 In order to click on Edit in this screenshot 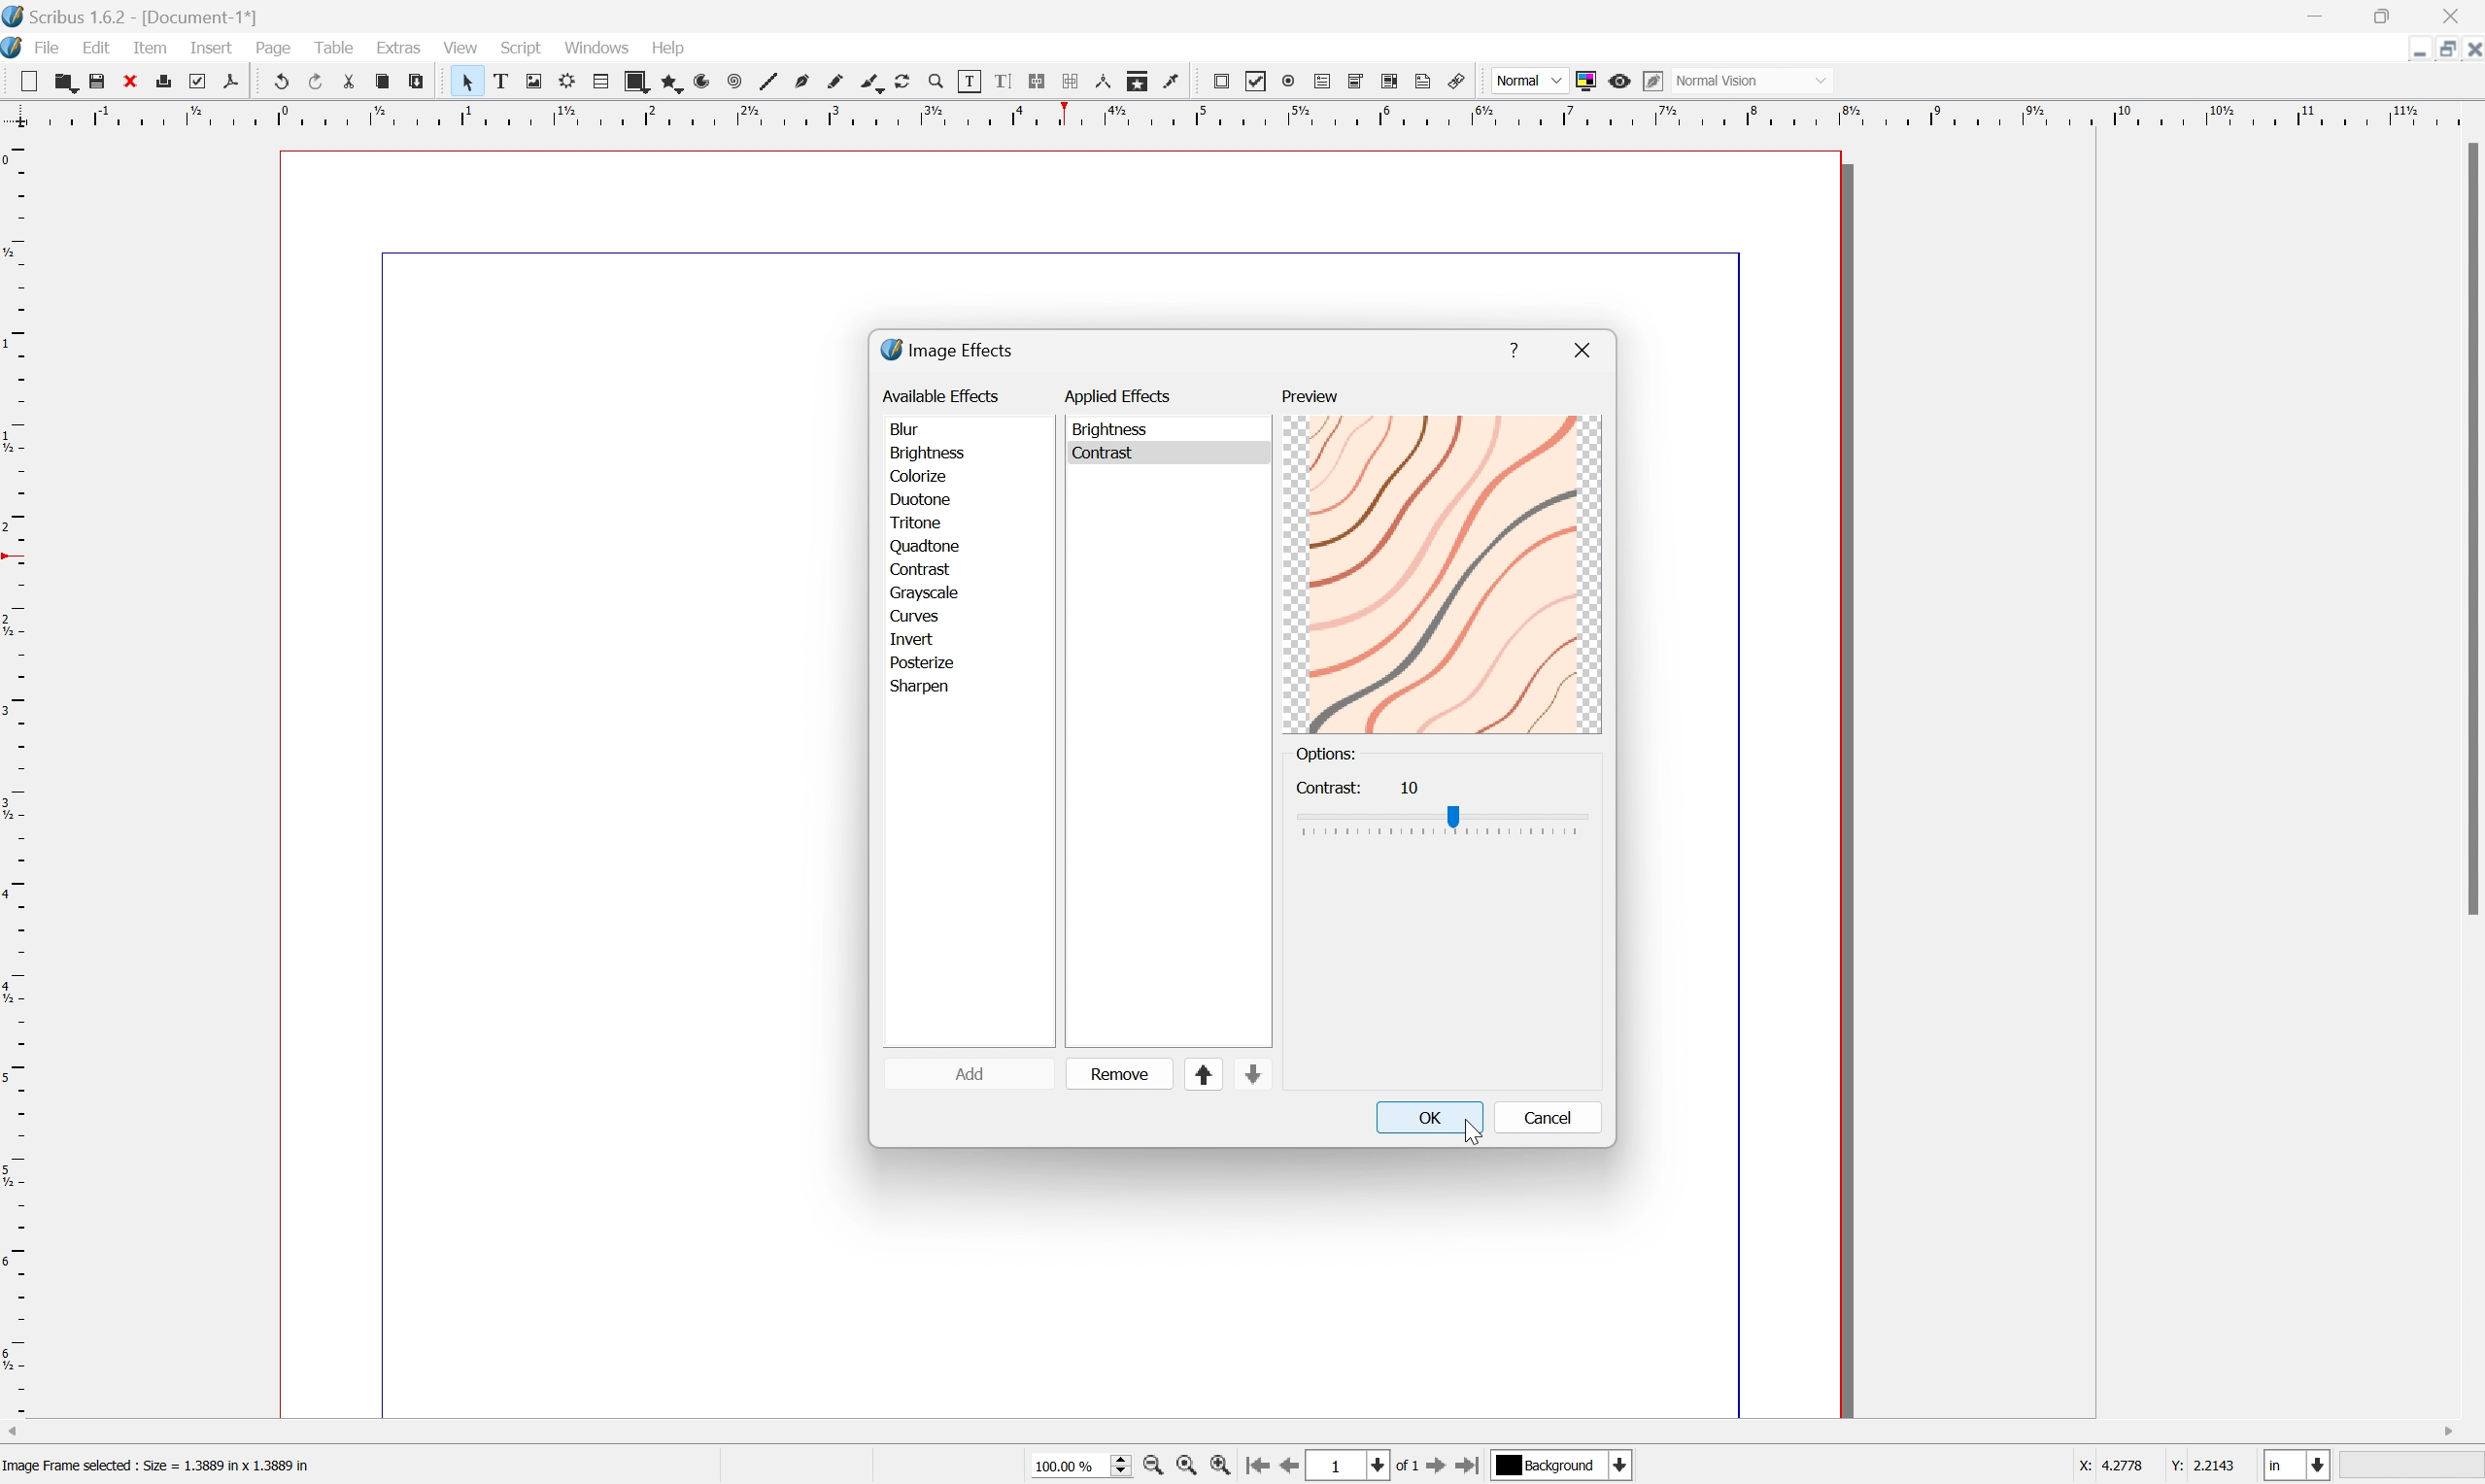, I will do `click(94, 47)`.